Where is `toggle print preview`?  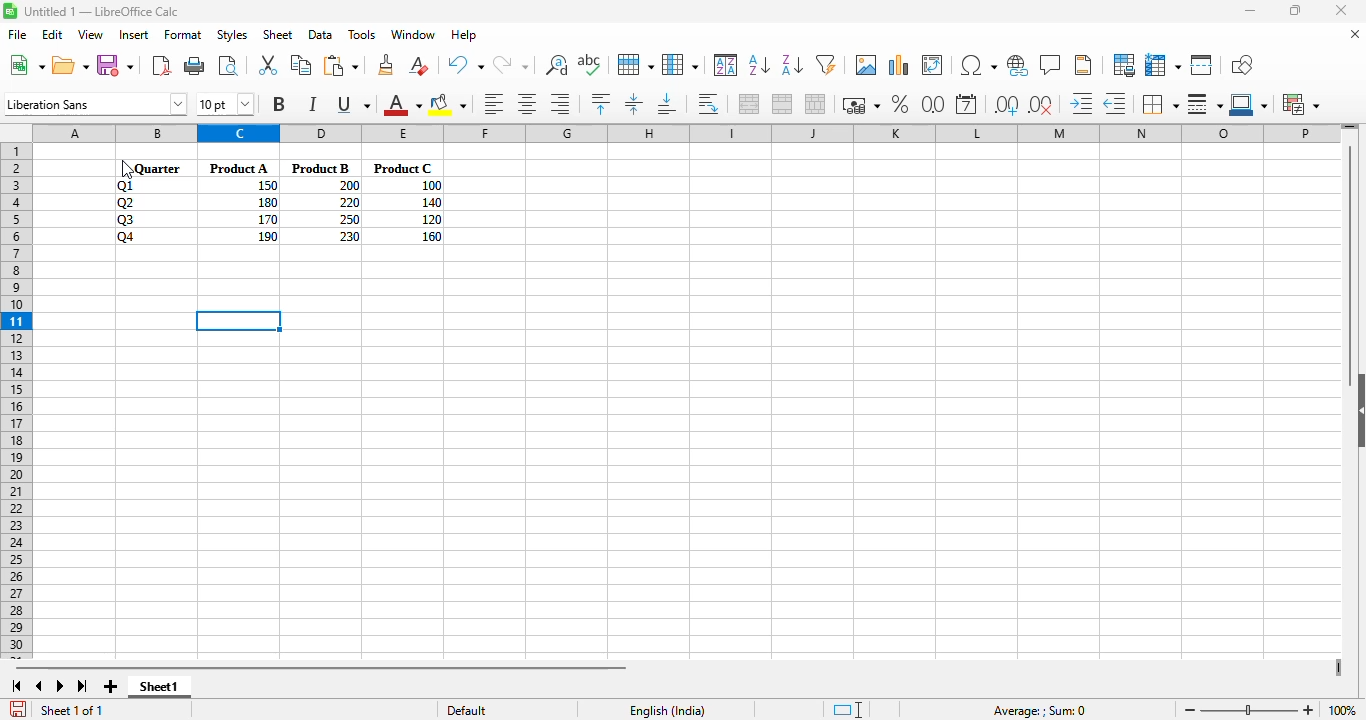
toggle print preview is located at coordinates (228, 66).